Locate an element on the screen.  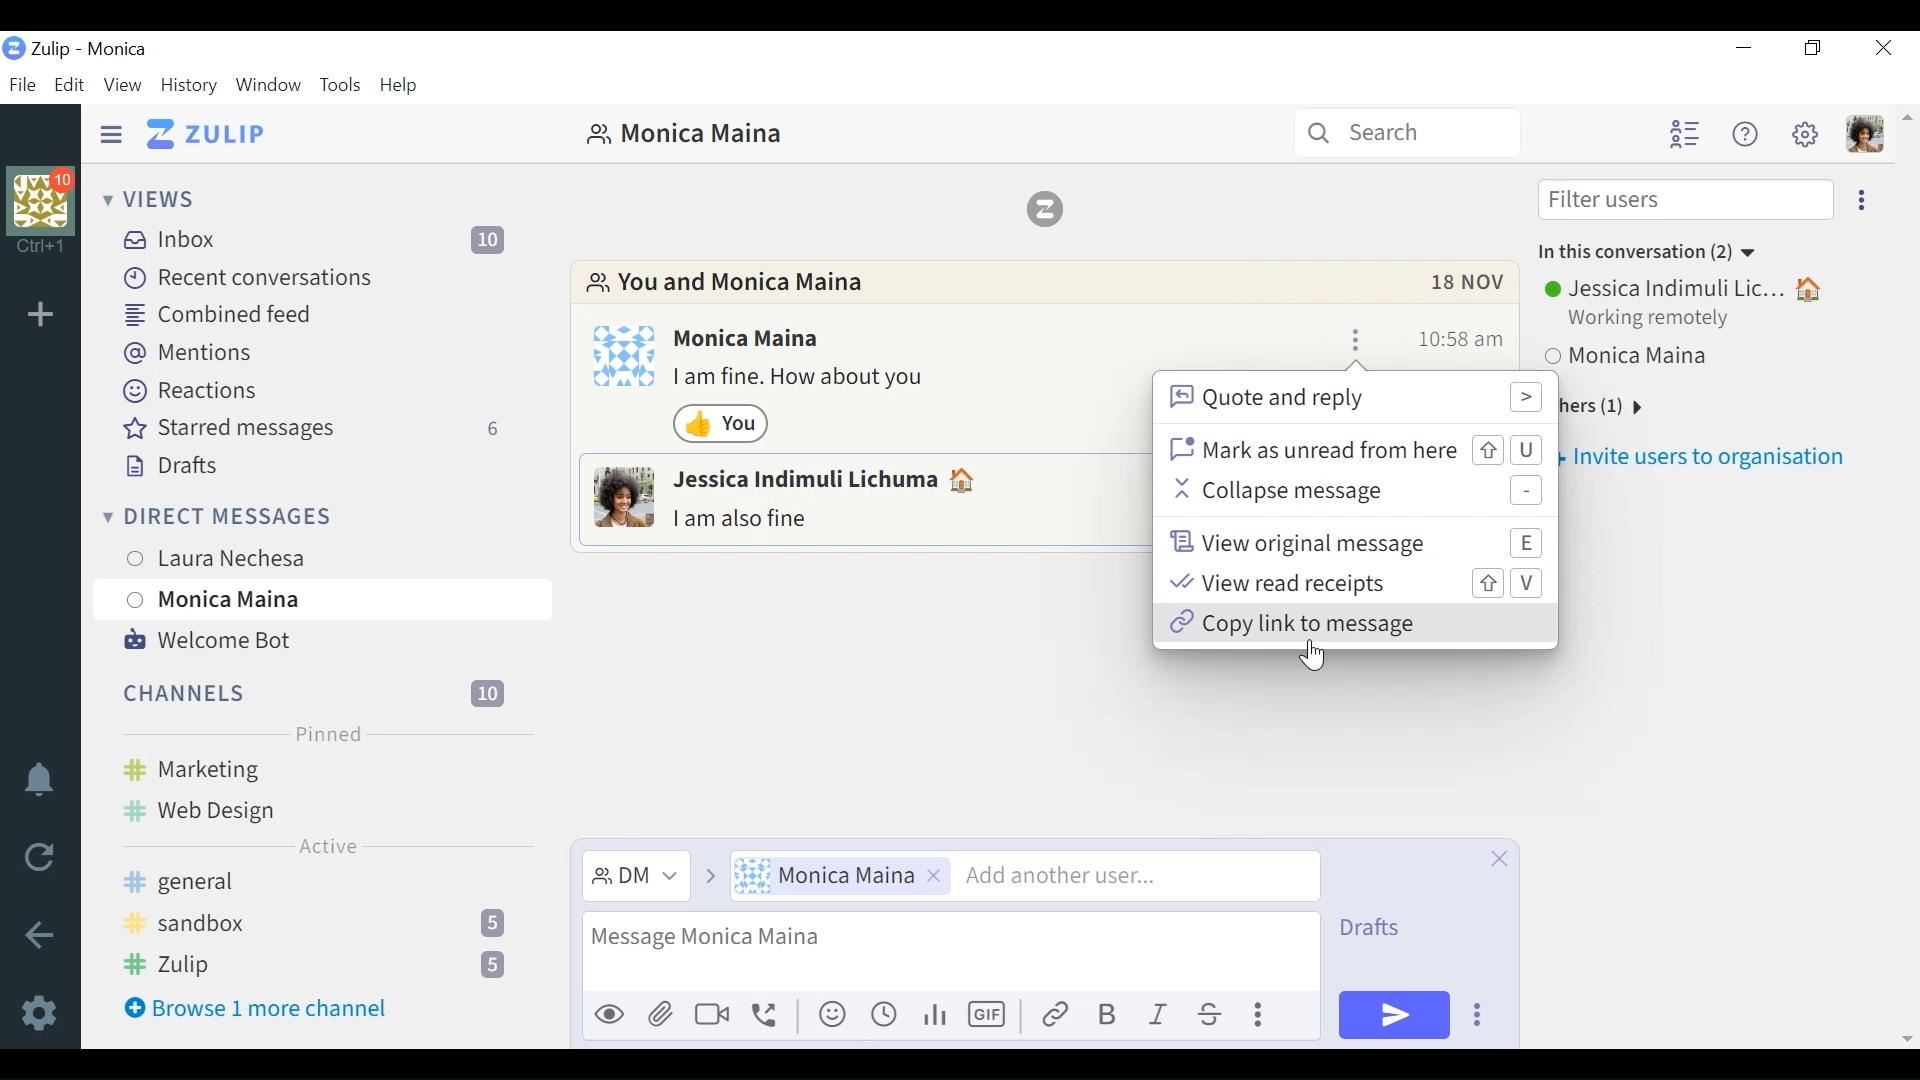
You and Monica Maina is located at coordinates (729, 284).